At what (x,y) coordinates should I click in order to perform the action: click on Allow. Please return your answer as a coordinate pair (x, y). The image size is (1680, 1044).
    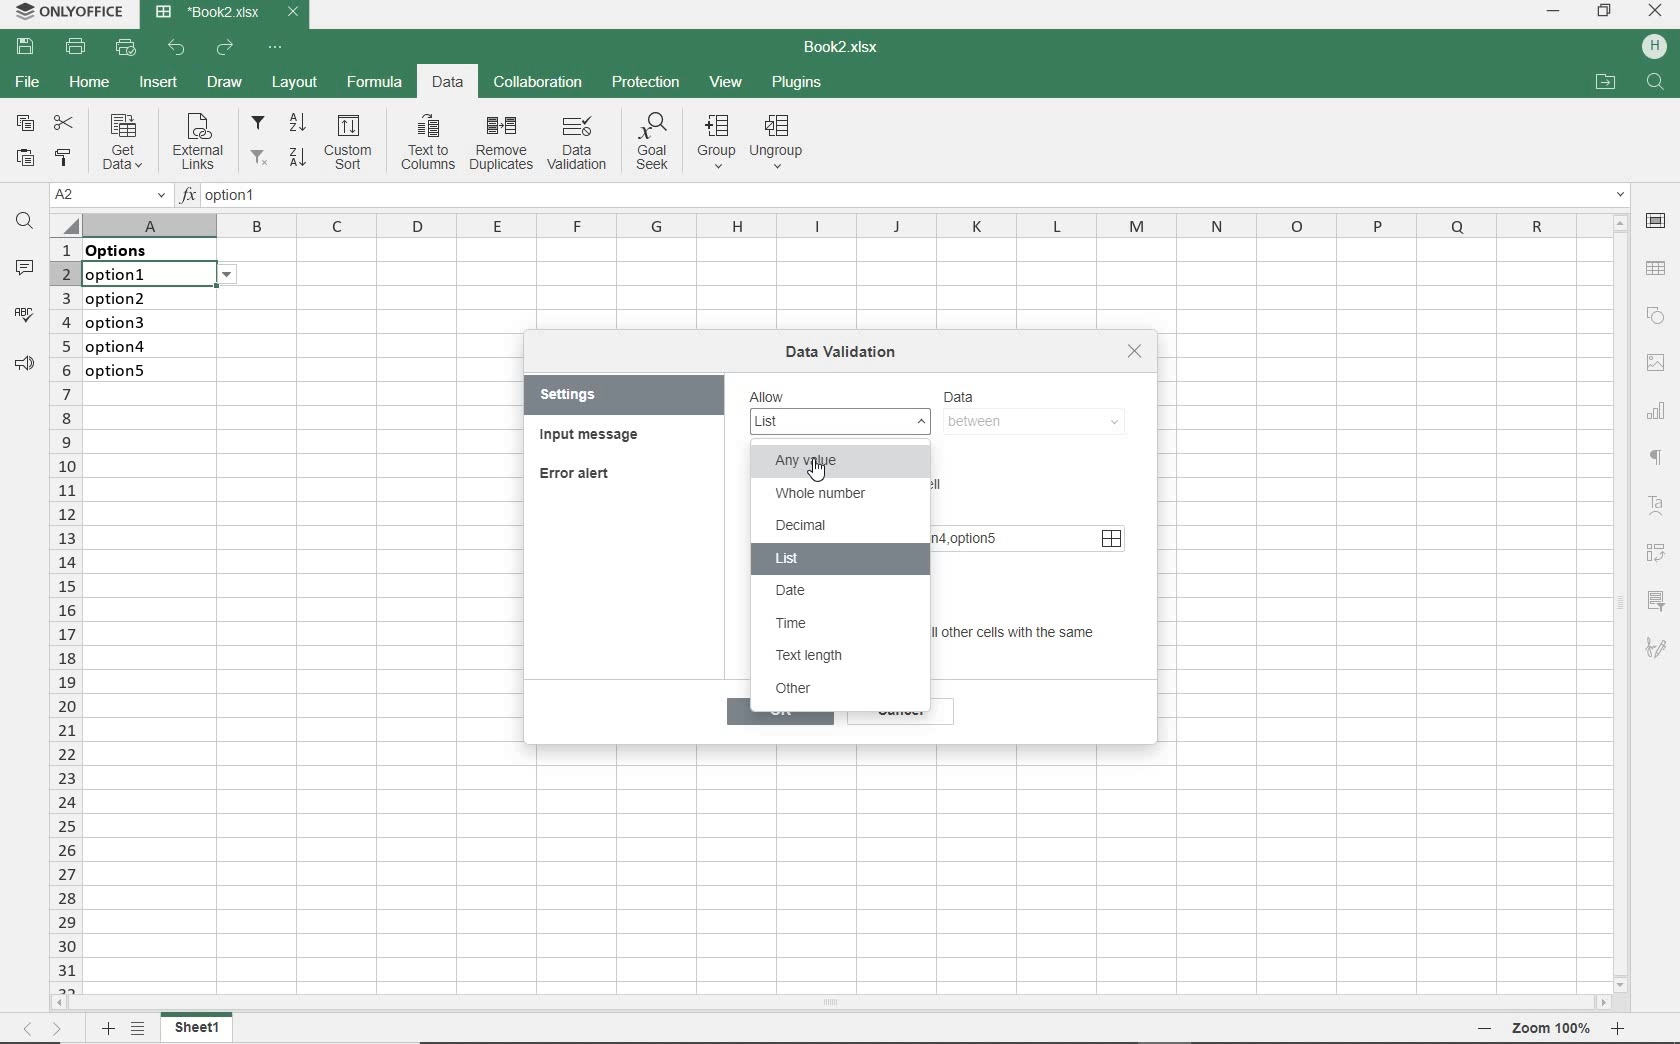
    Looking at the image, I should click on (837, 395).